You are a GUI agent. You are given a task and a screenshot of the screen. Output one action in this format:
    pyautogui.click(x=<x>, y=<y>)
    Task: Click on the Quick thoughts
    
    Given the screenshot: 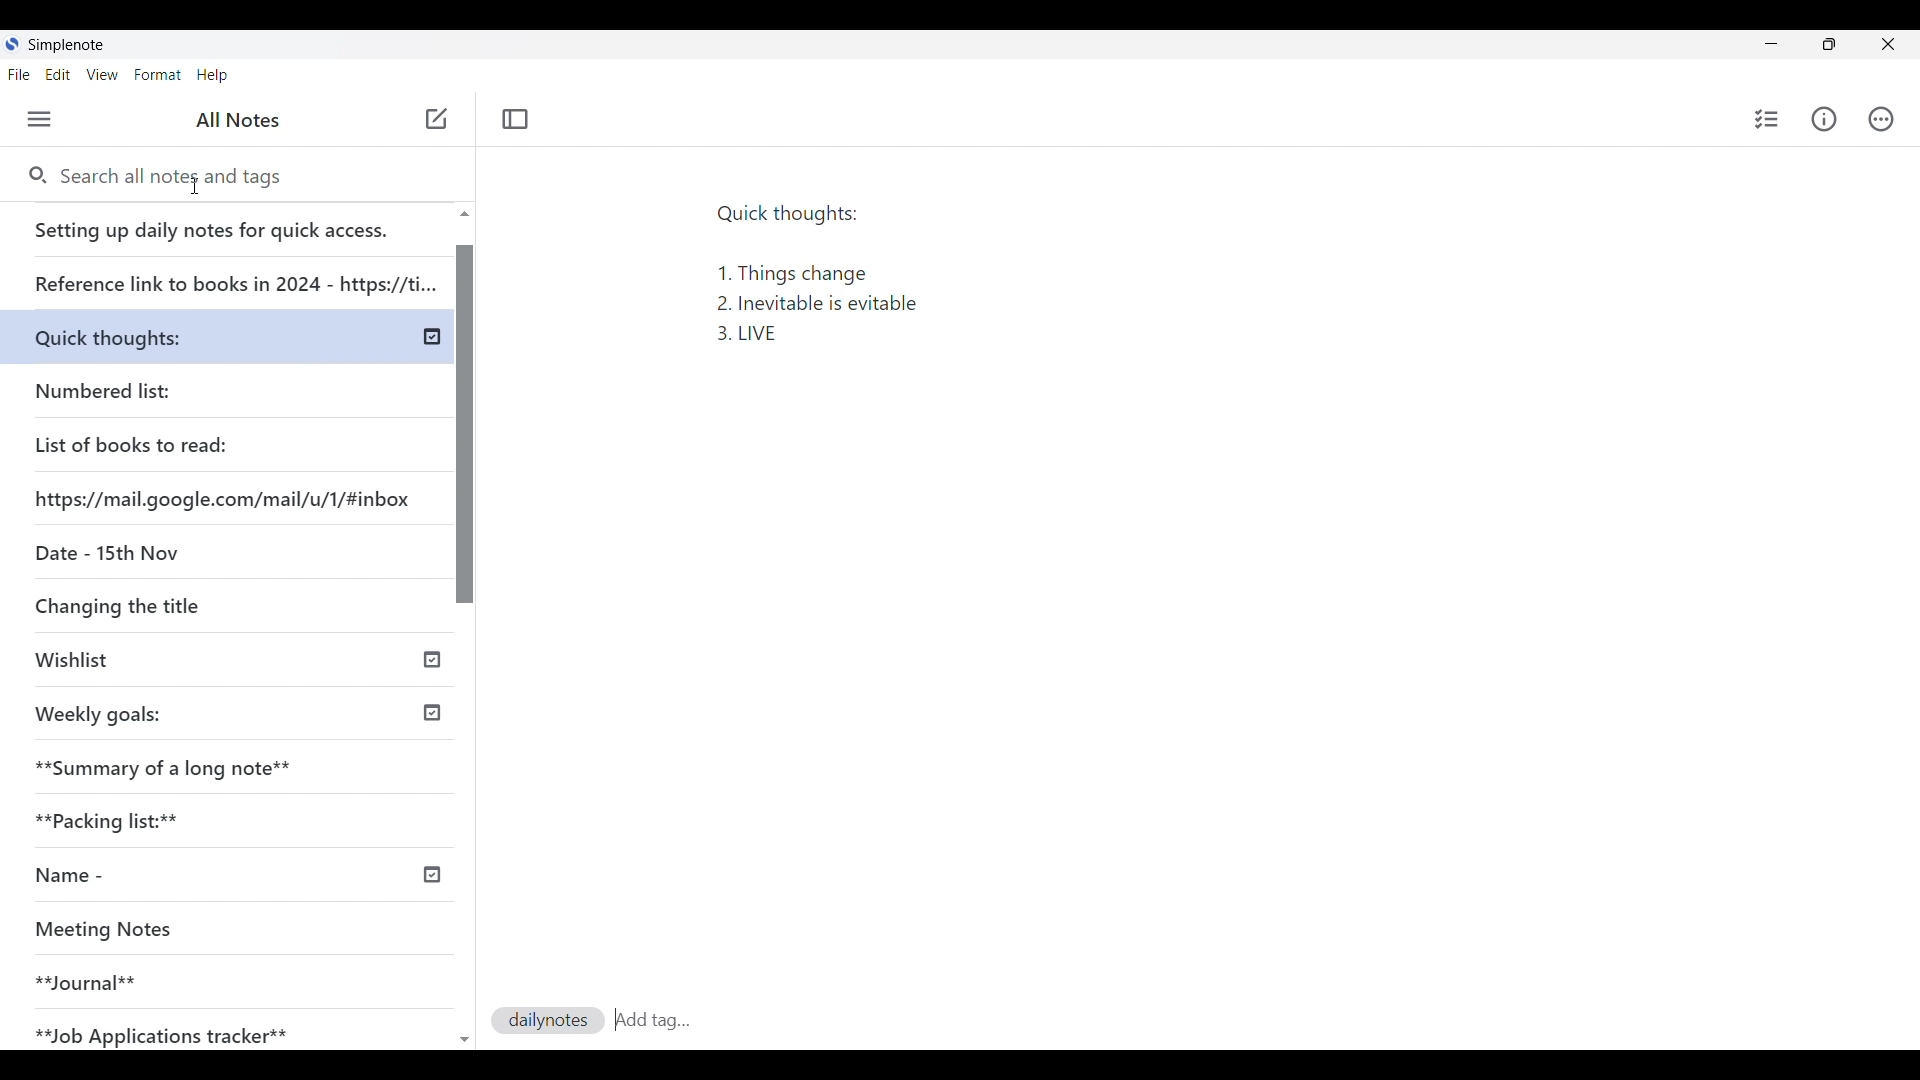 What is the action you would take?
    pyautogui.click(x=155, y=333)
    